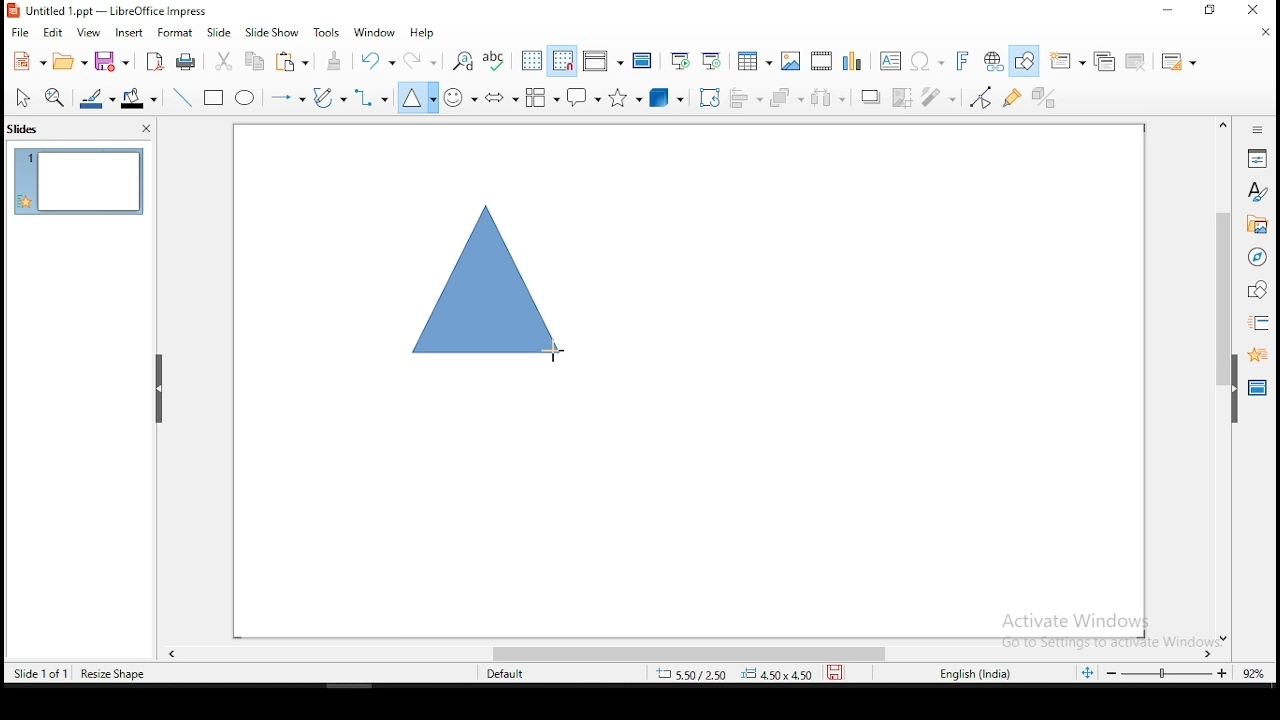  I want to click on toggle extrusiuon, so click(1047, 98).